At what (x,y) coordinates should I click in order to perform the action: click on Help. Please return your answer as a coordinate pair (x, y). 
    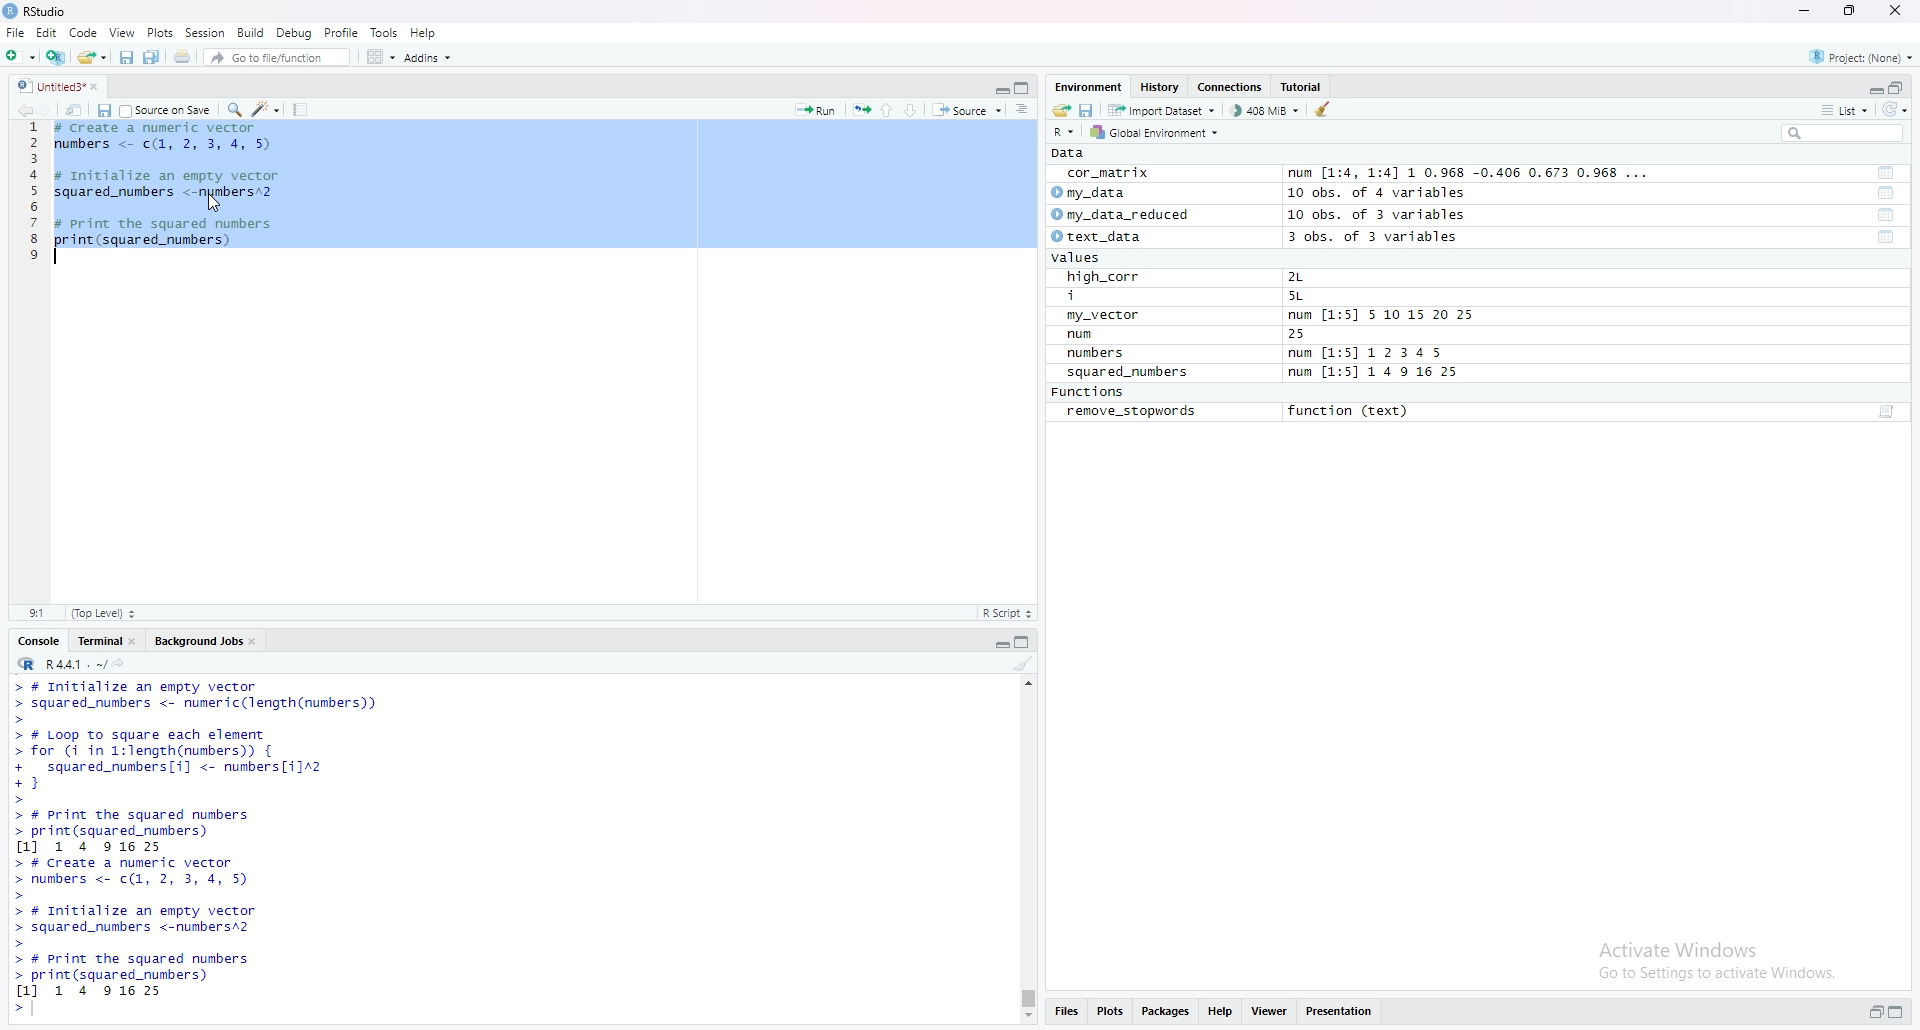
    Looking at the image, I should click on (424, 32).